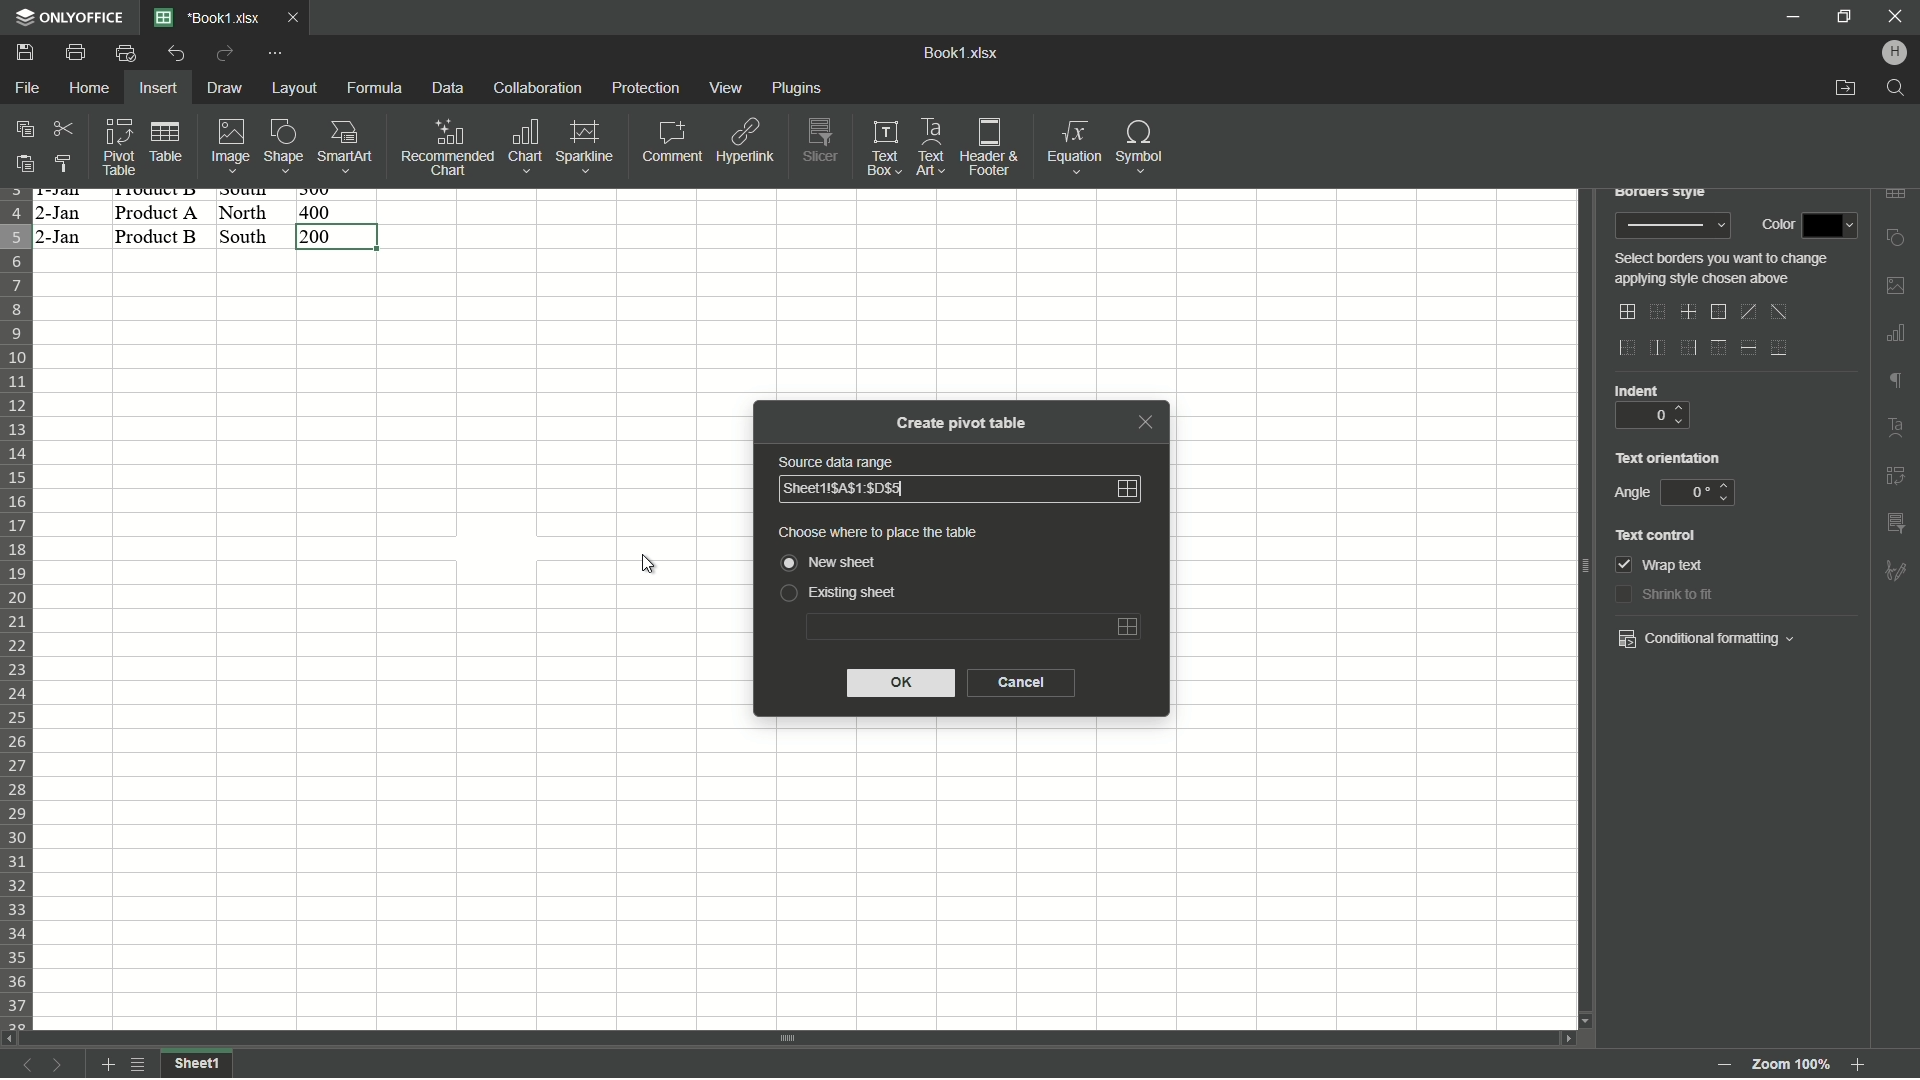 The height and width of the screenshot is (1080, 1920). What do you see at coordinates (66, 164) in the screenshot?
I see `Copy style` at bounding box center [66, 164].